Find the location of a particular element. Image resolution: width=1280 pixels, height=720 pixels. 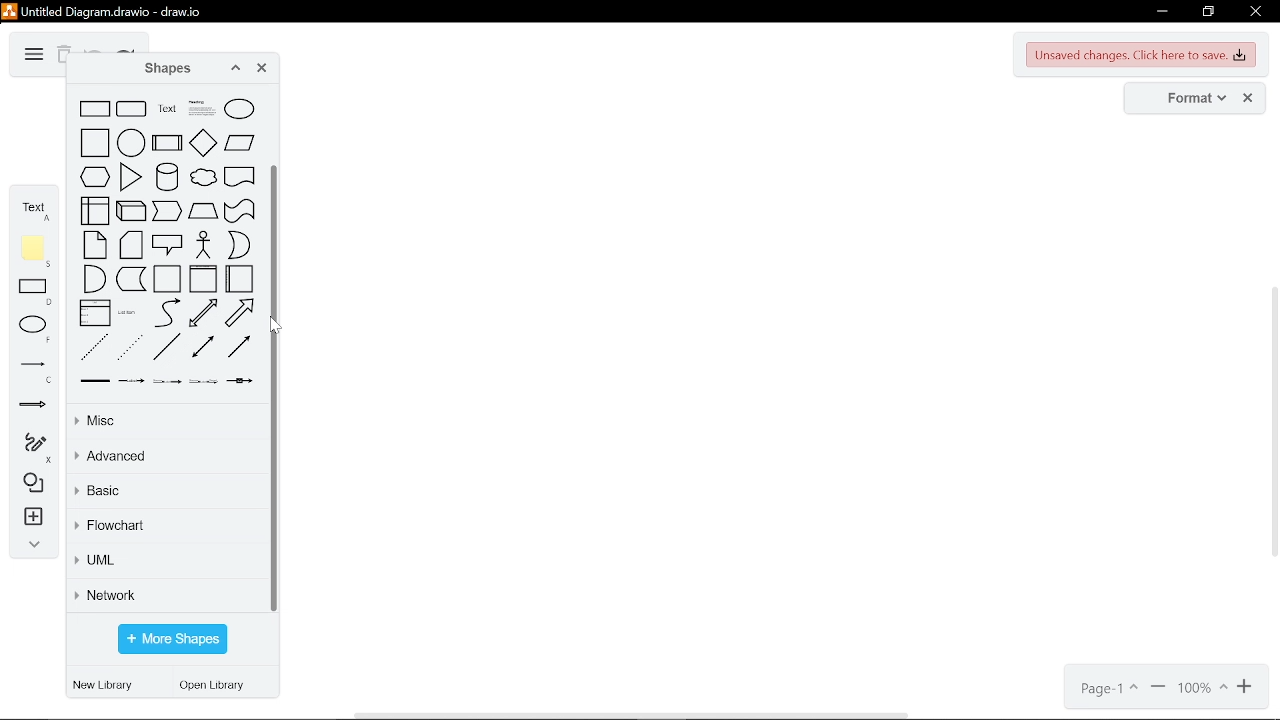

diagram is located at coordinates (32, 55).